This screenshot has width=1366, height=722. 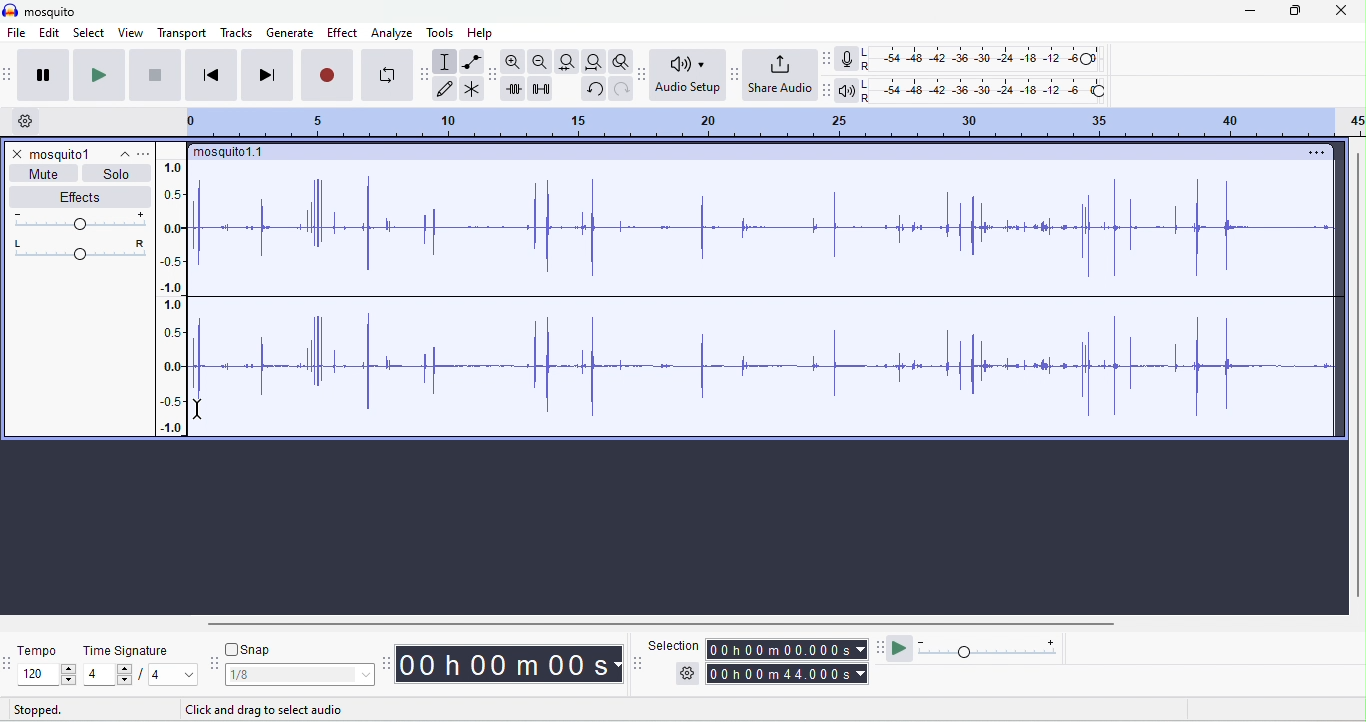 What do you see at coordinates (596, 90) in the screenshot?
I see `undo` at bounding box center [596, 90].